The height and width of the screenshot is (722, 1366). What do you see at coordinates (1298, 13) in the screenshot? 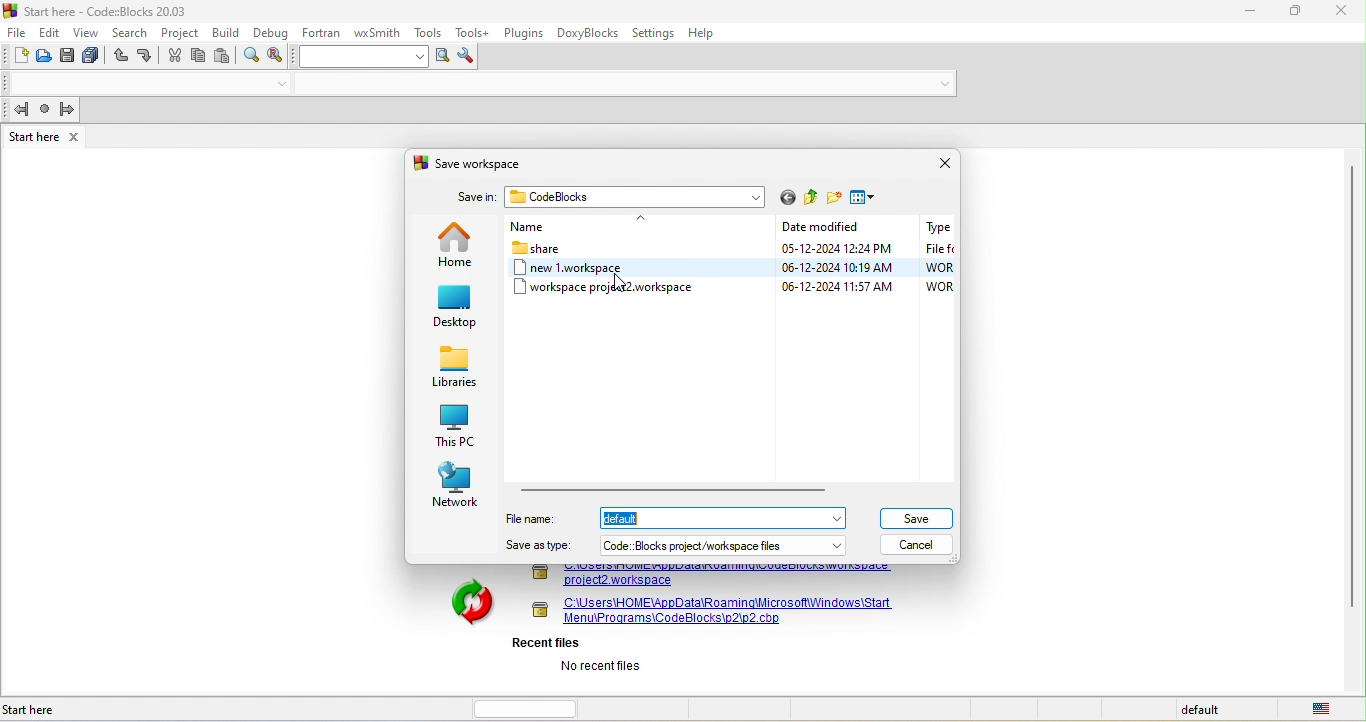
I see `maximize` at bounding box center [1298, 13].